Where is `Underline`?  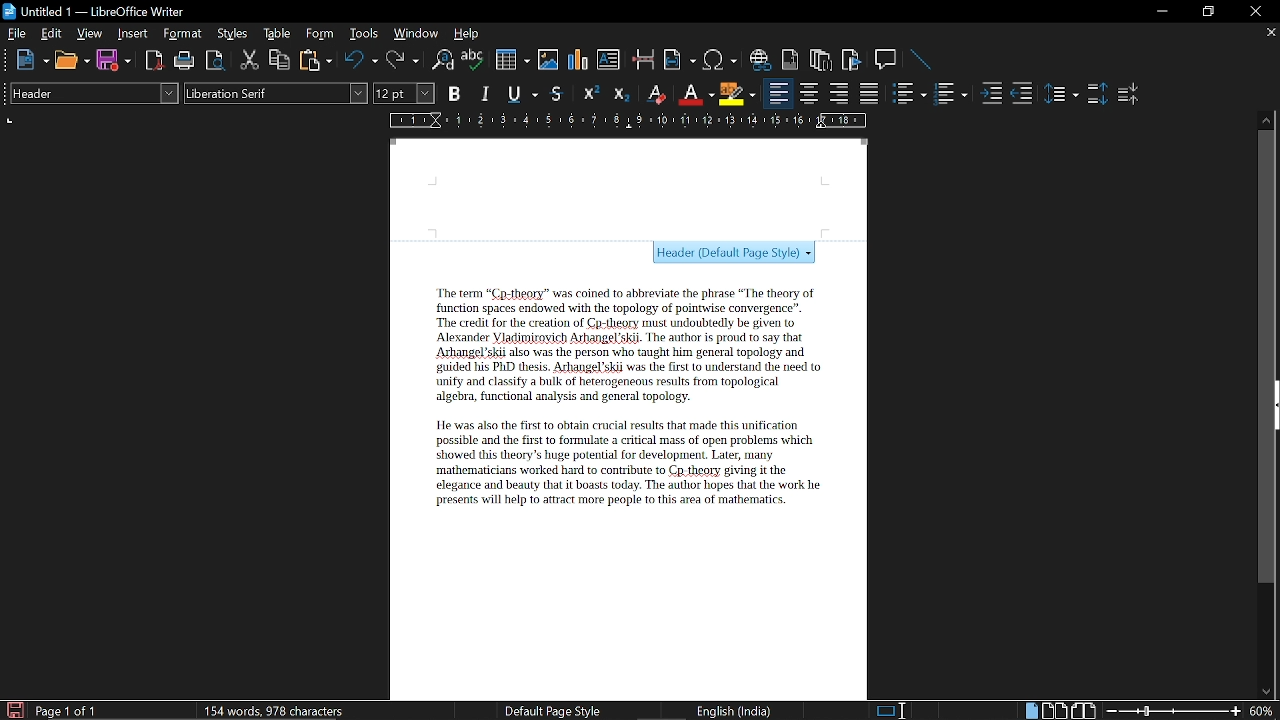 Underline is located at coordinates (695, 94).